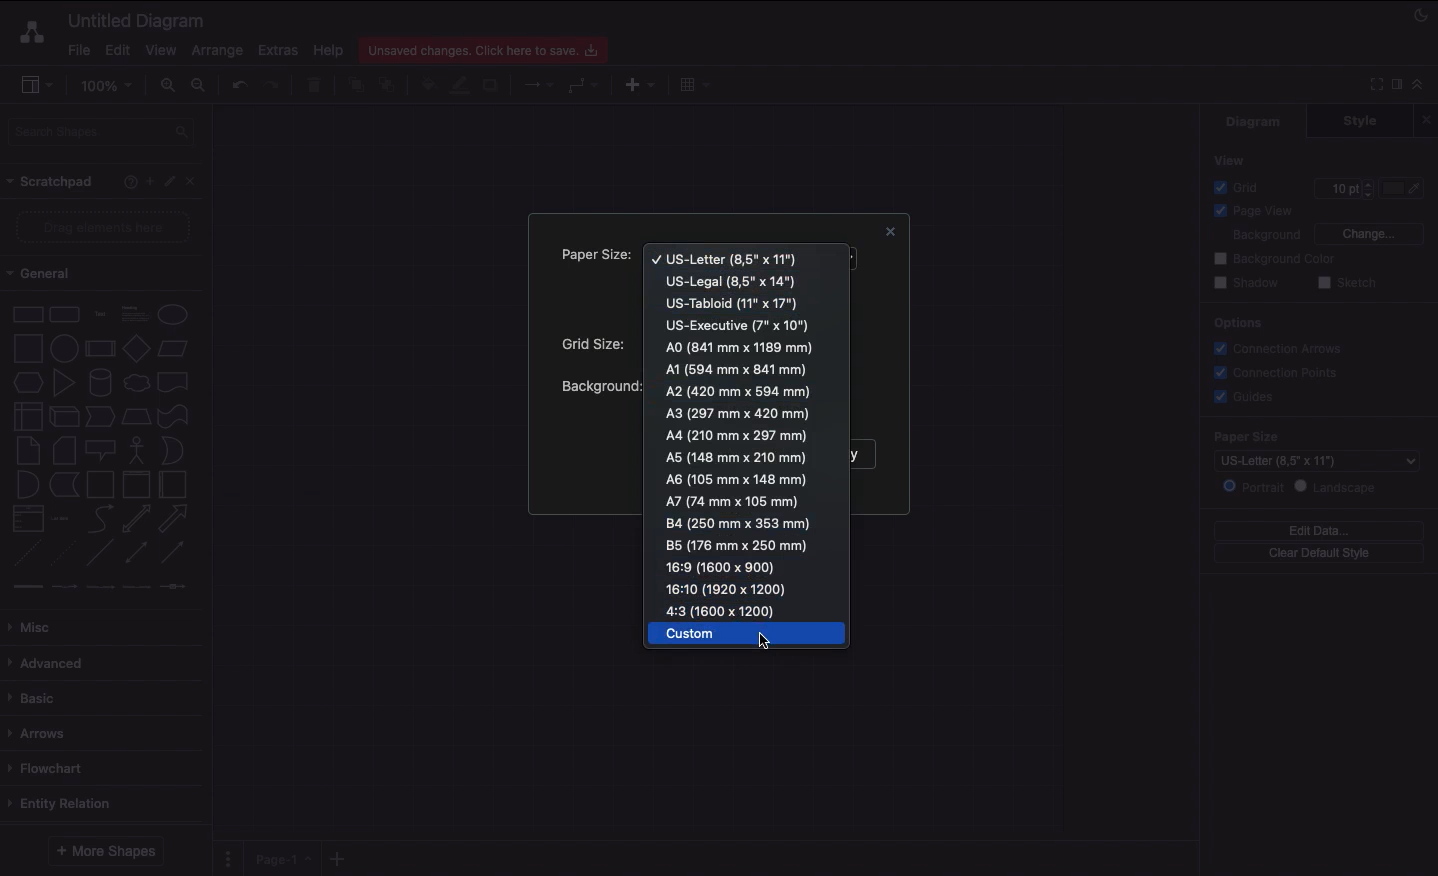 The image size is (1438, 876). Describe the element at coordinates (100, 315) in the screenshot. I see `Text` at that location.